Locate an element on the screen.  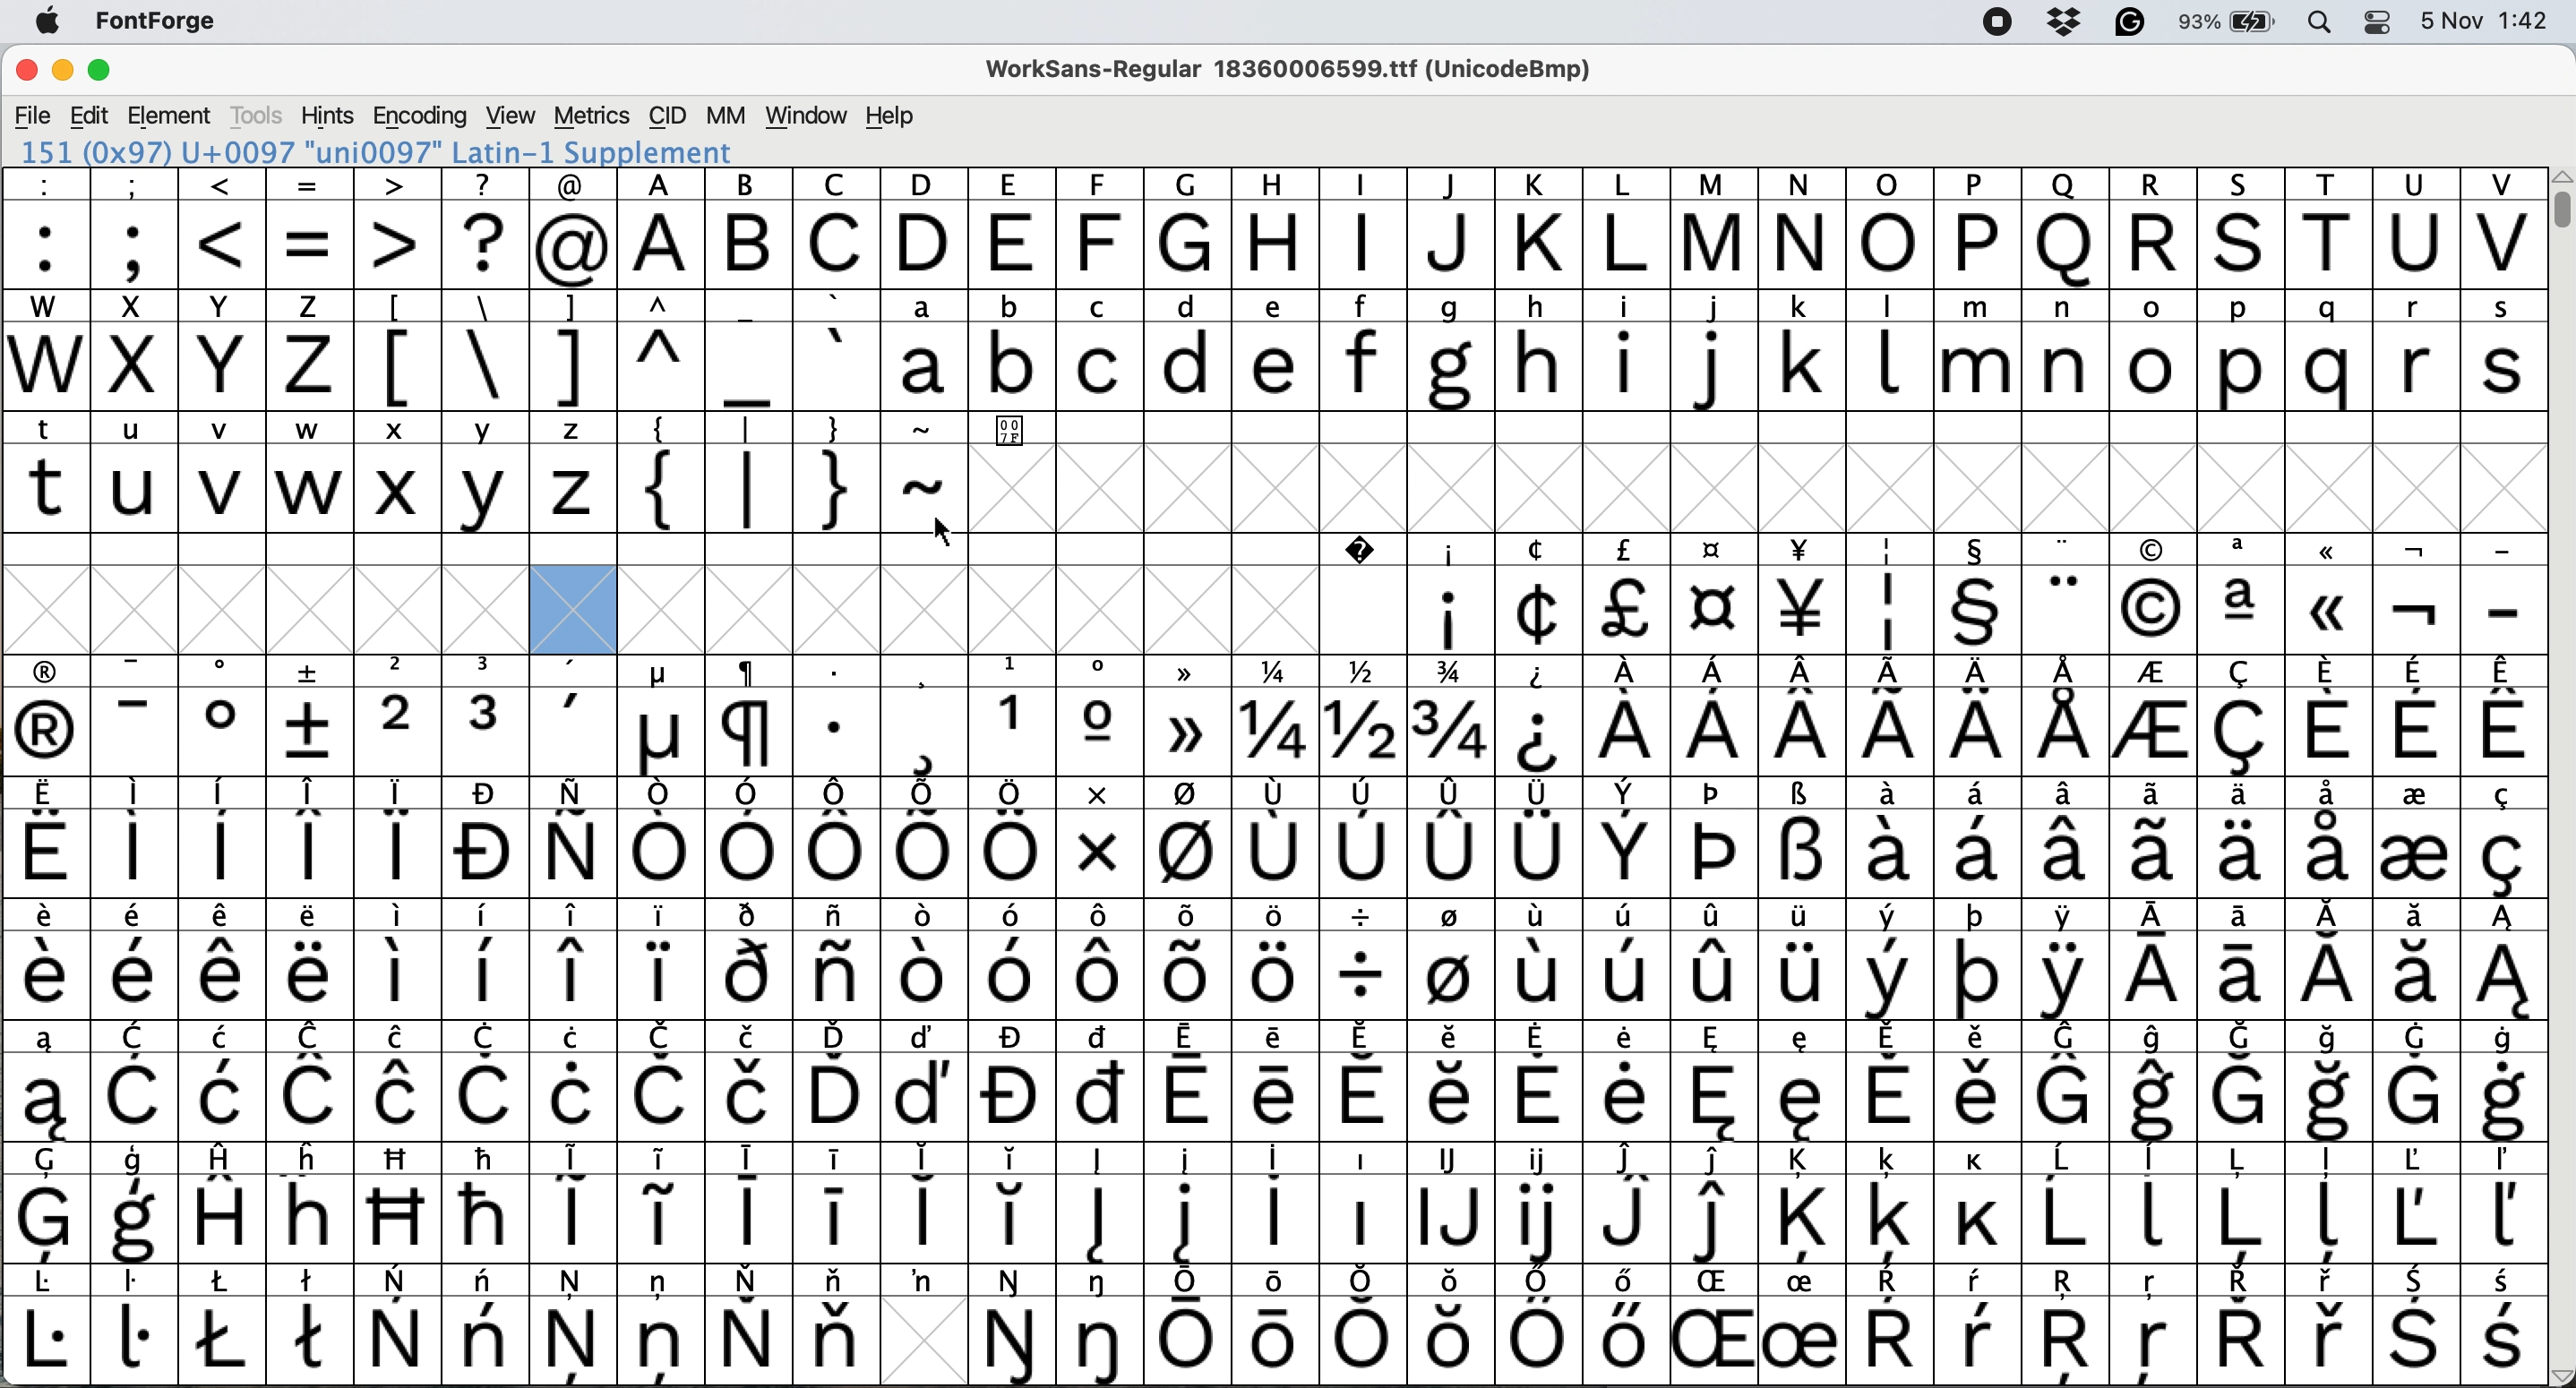
symbol is located at coordinates (1014, 1082).